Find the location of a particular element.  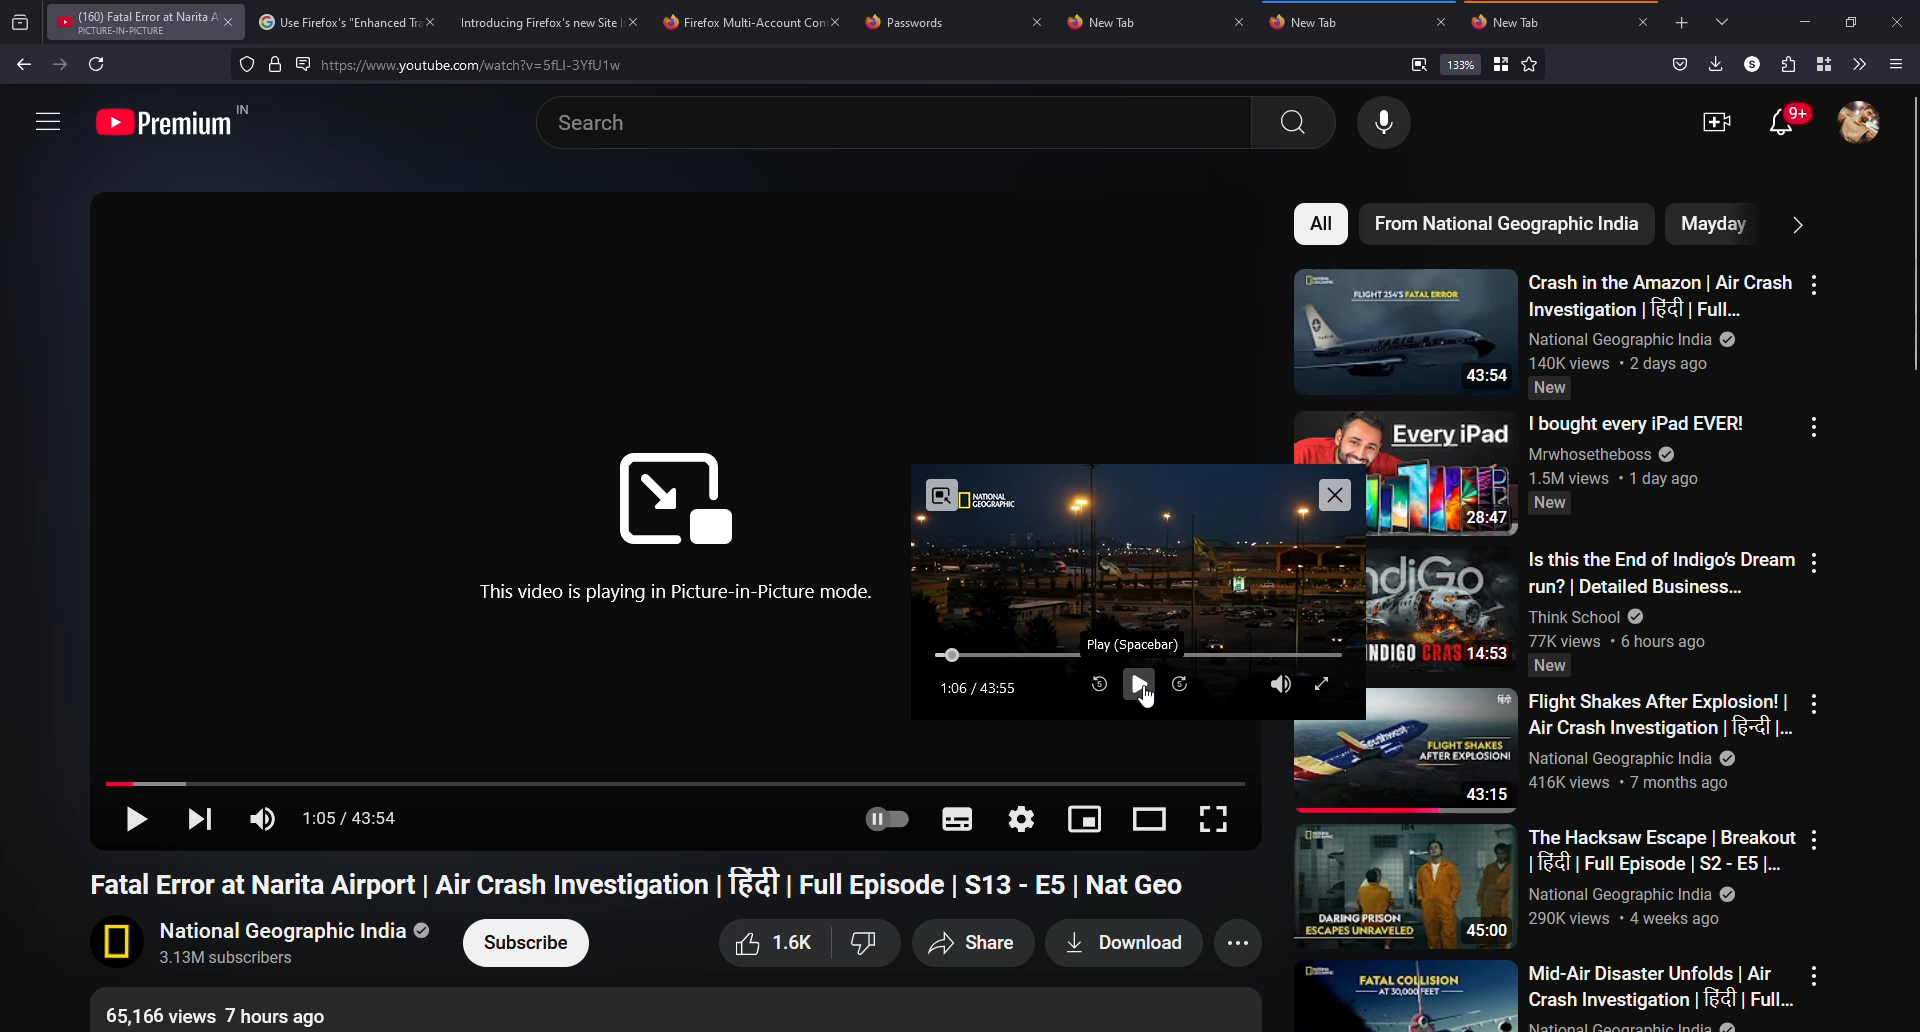

close is located at coordinates (428, 21).